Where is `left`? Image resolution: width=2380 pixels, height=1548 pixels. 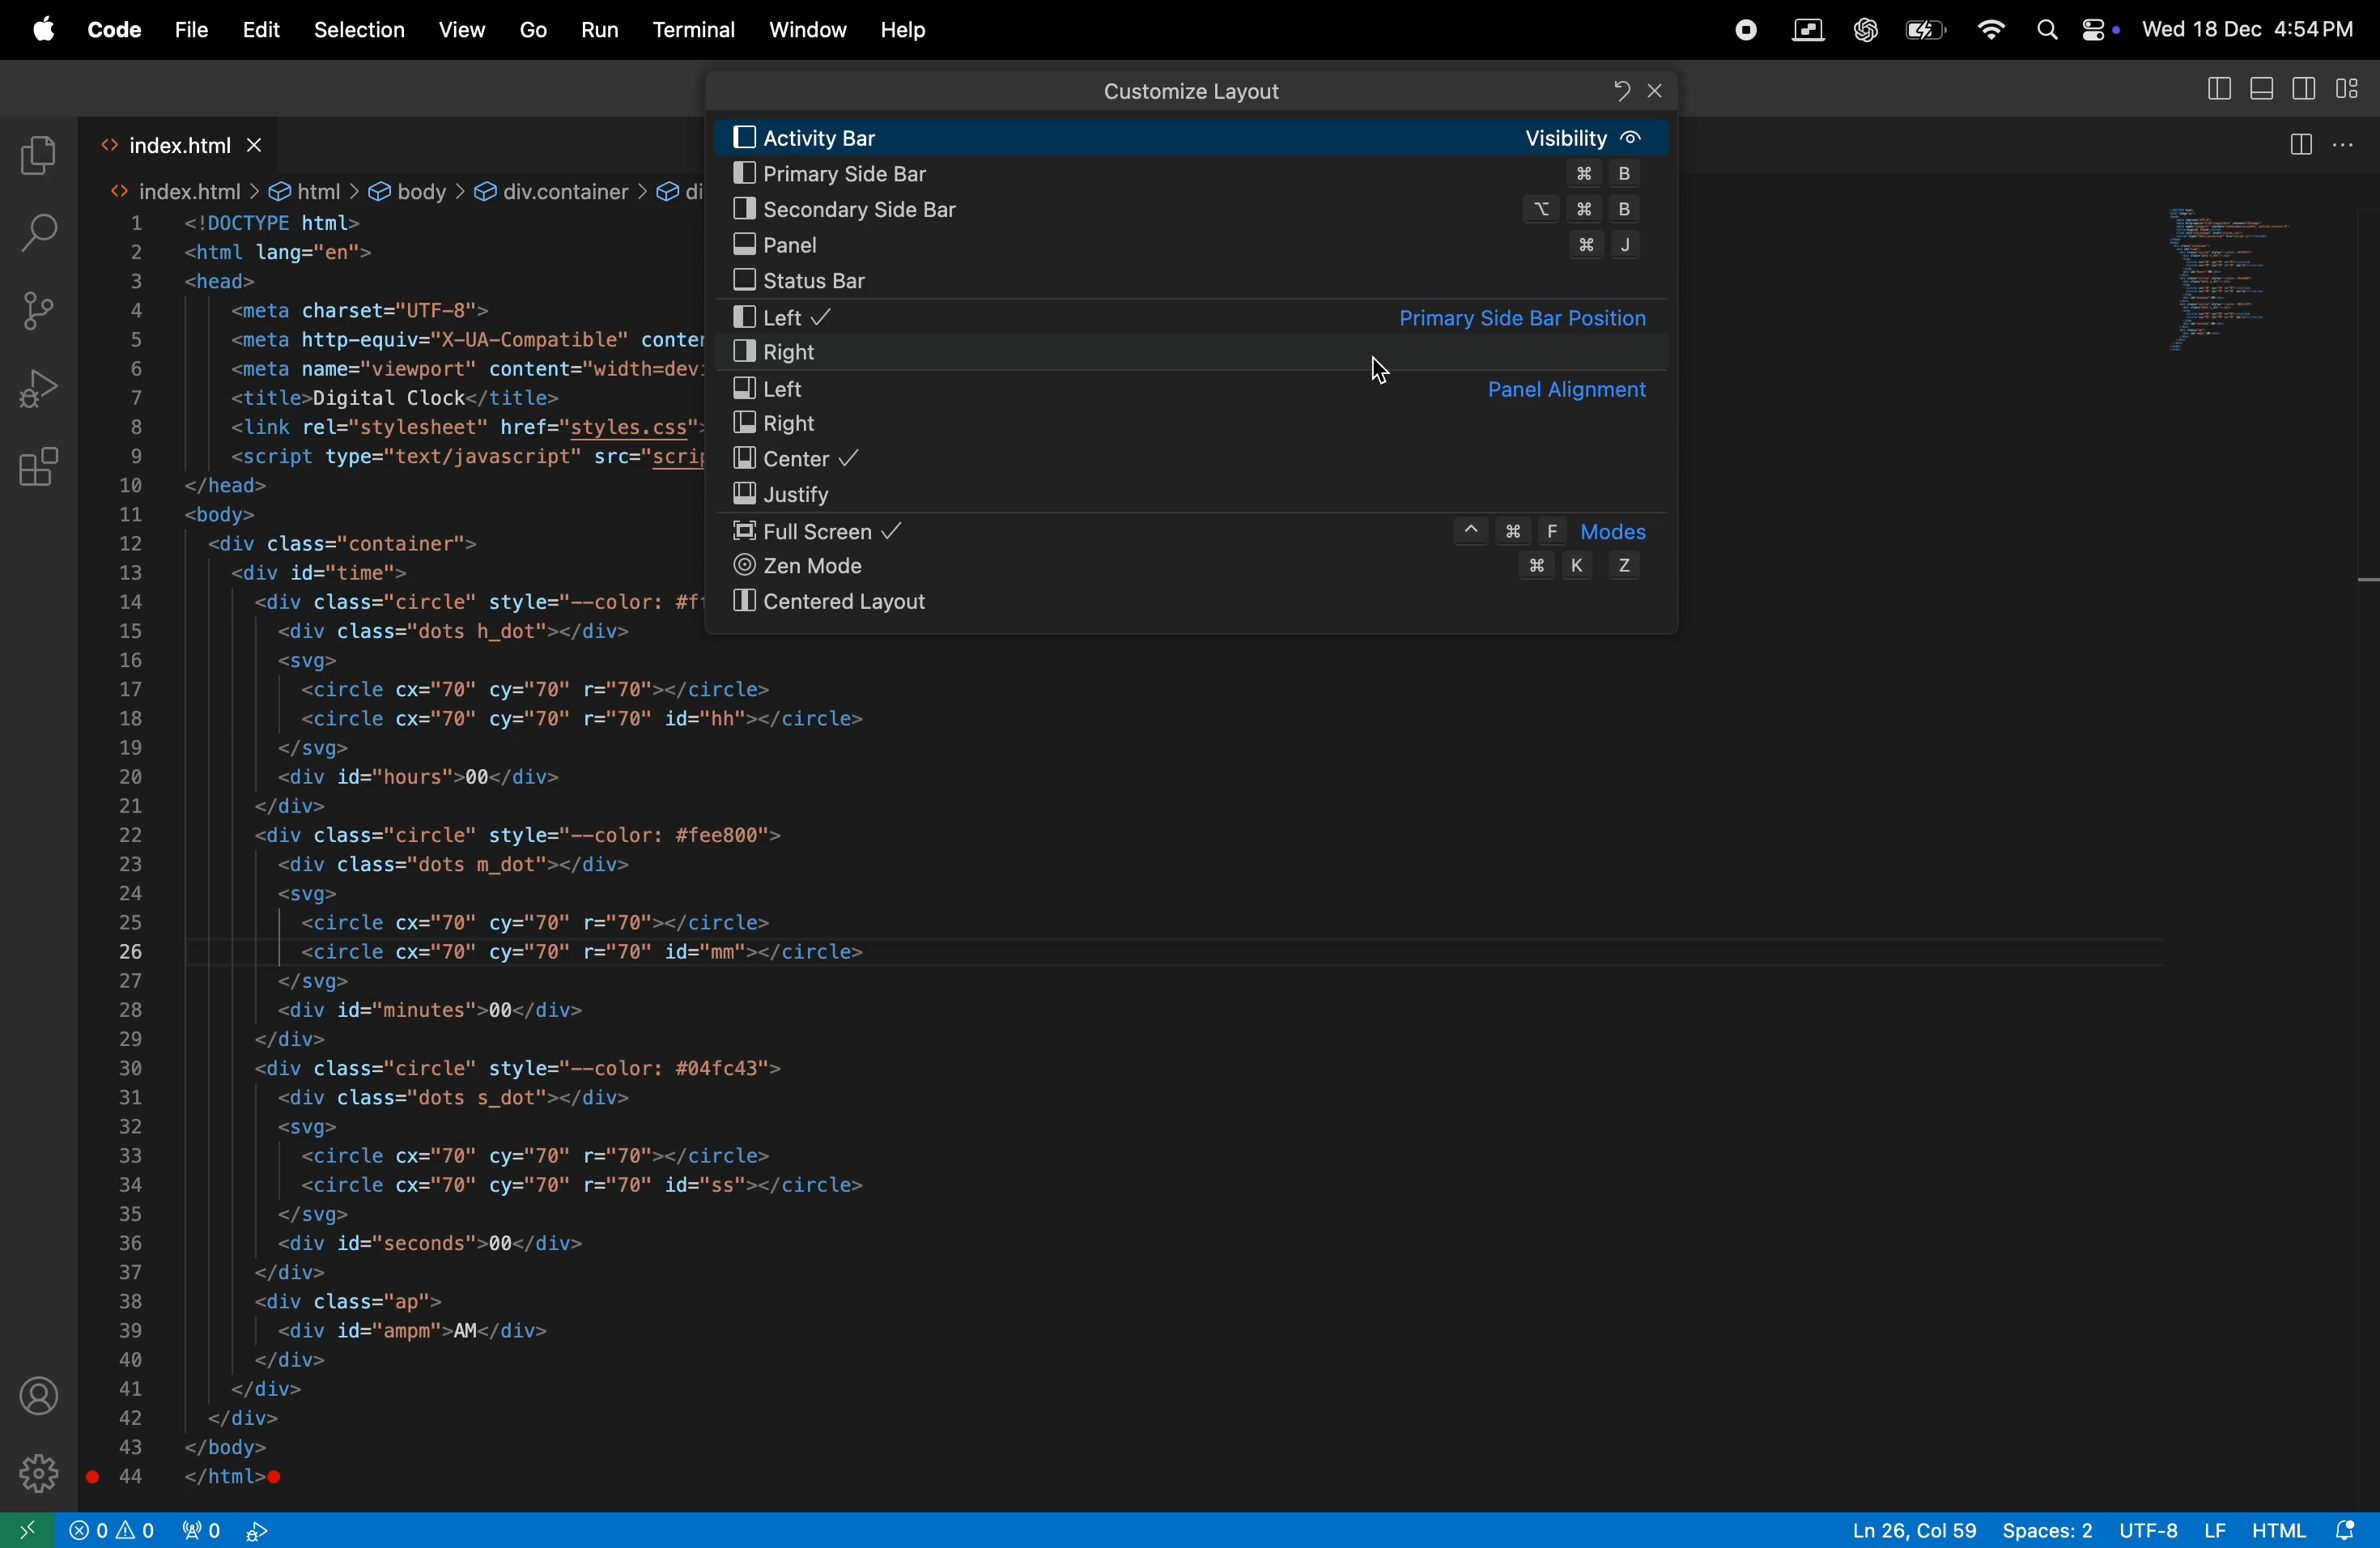 left is located at coordinates (1196, 316).